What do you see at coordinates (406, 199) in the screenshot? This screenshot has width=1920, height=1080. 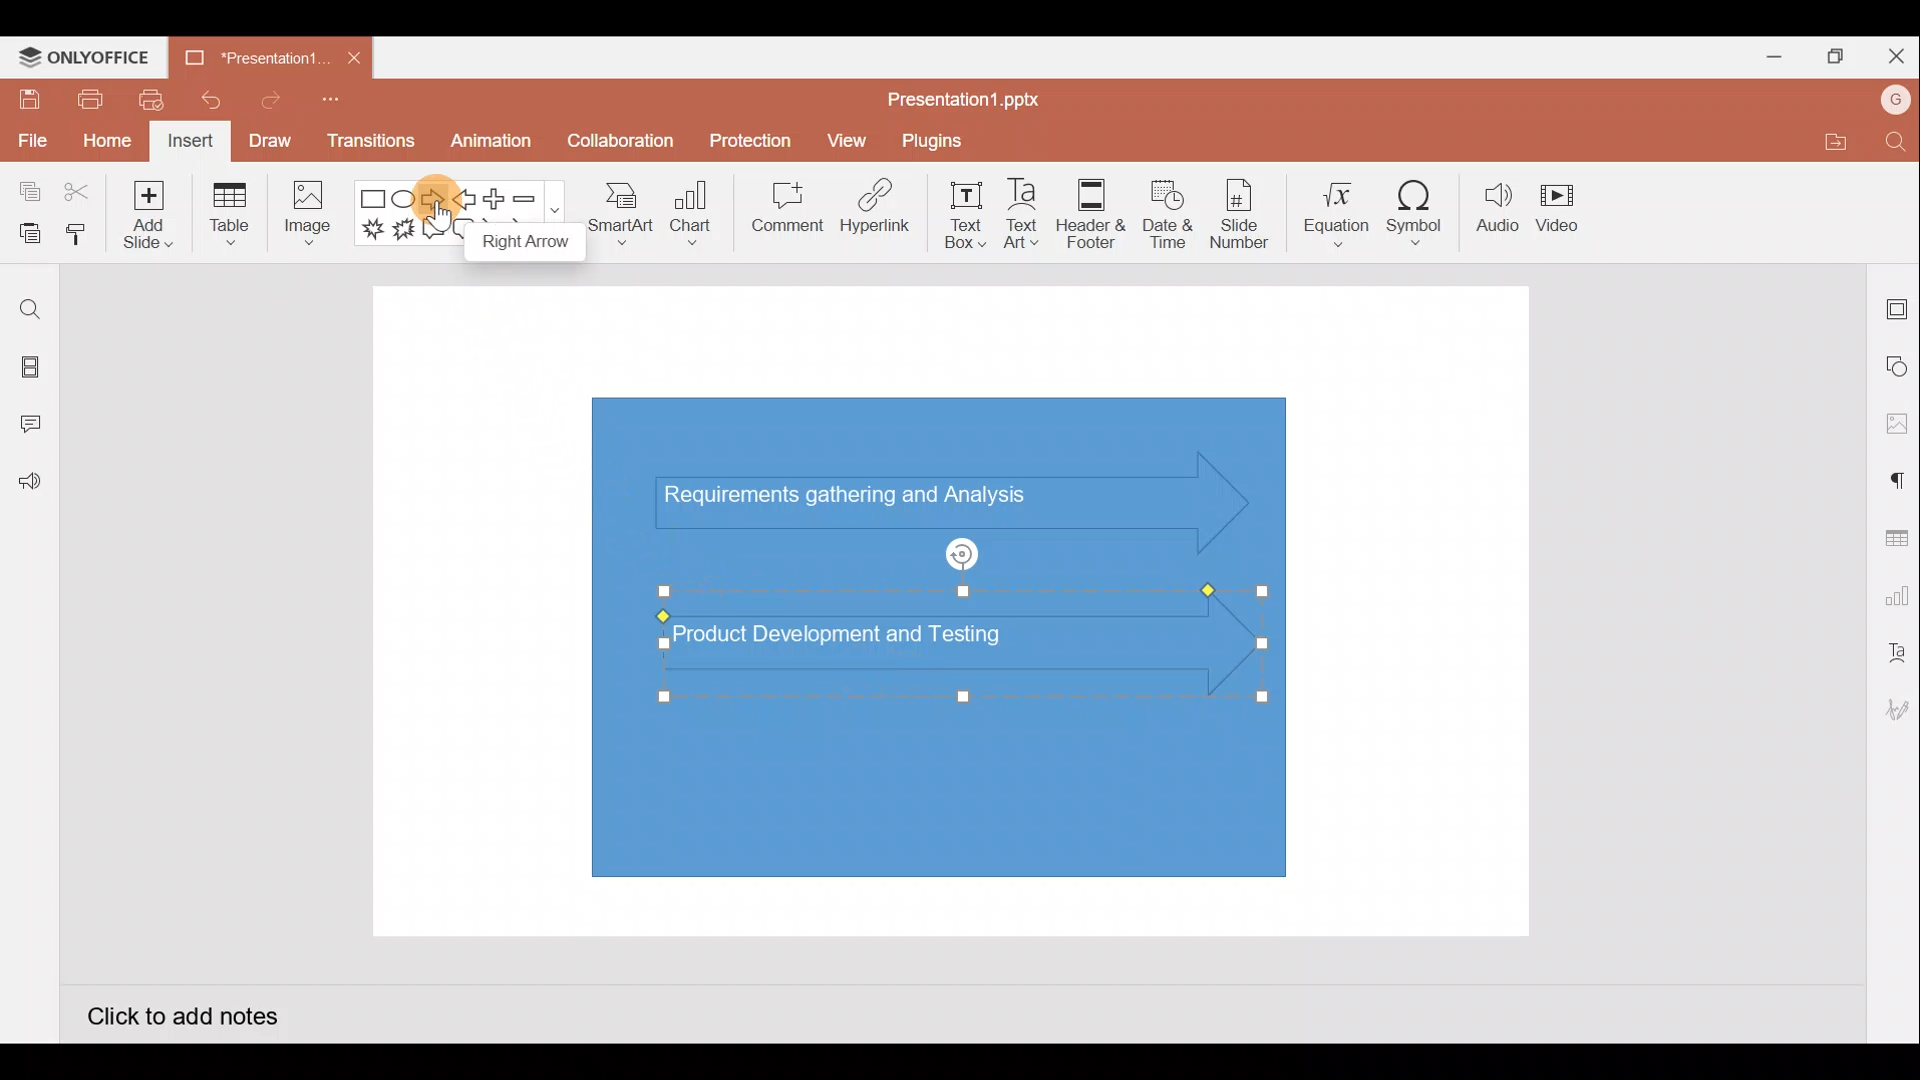 I see `Ellipse` at bounding box center [406, 199].